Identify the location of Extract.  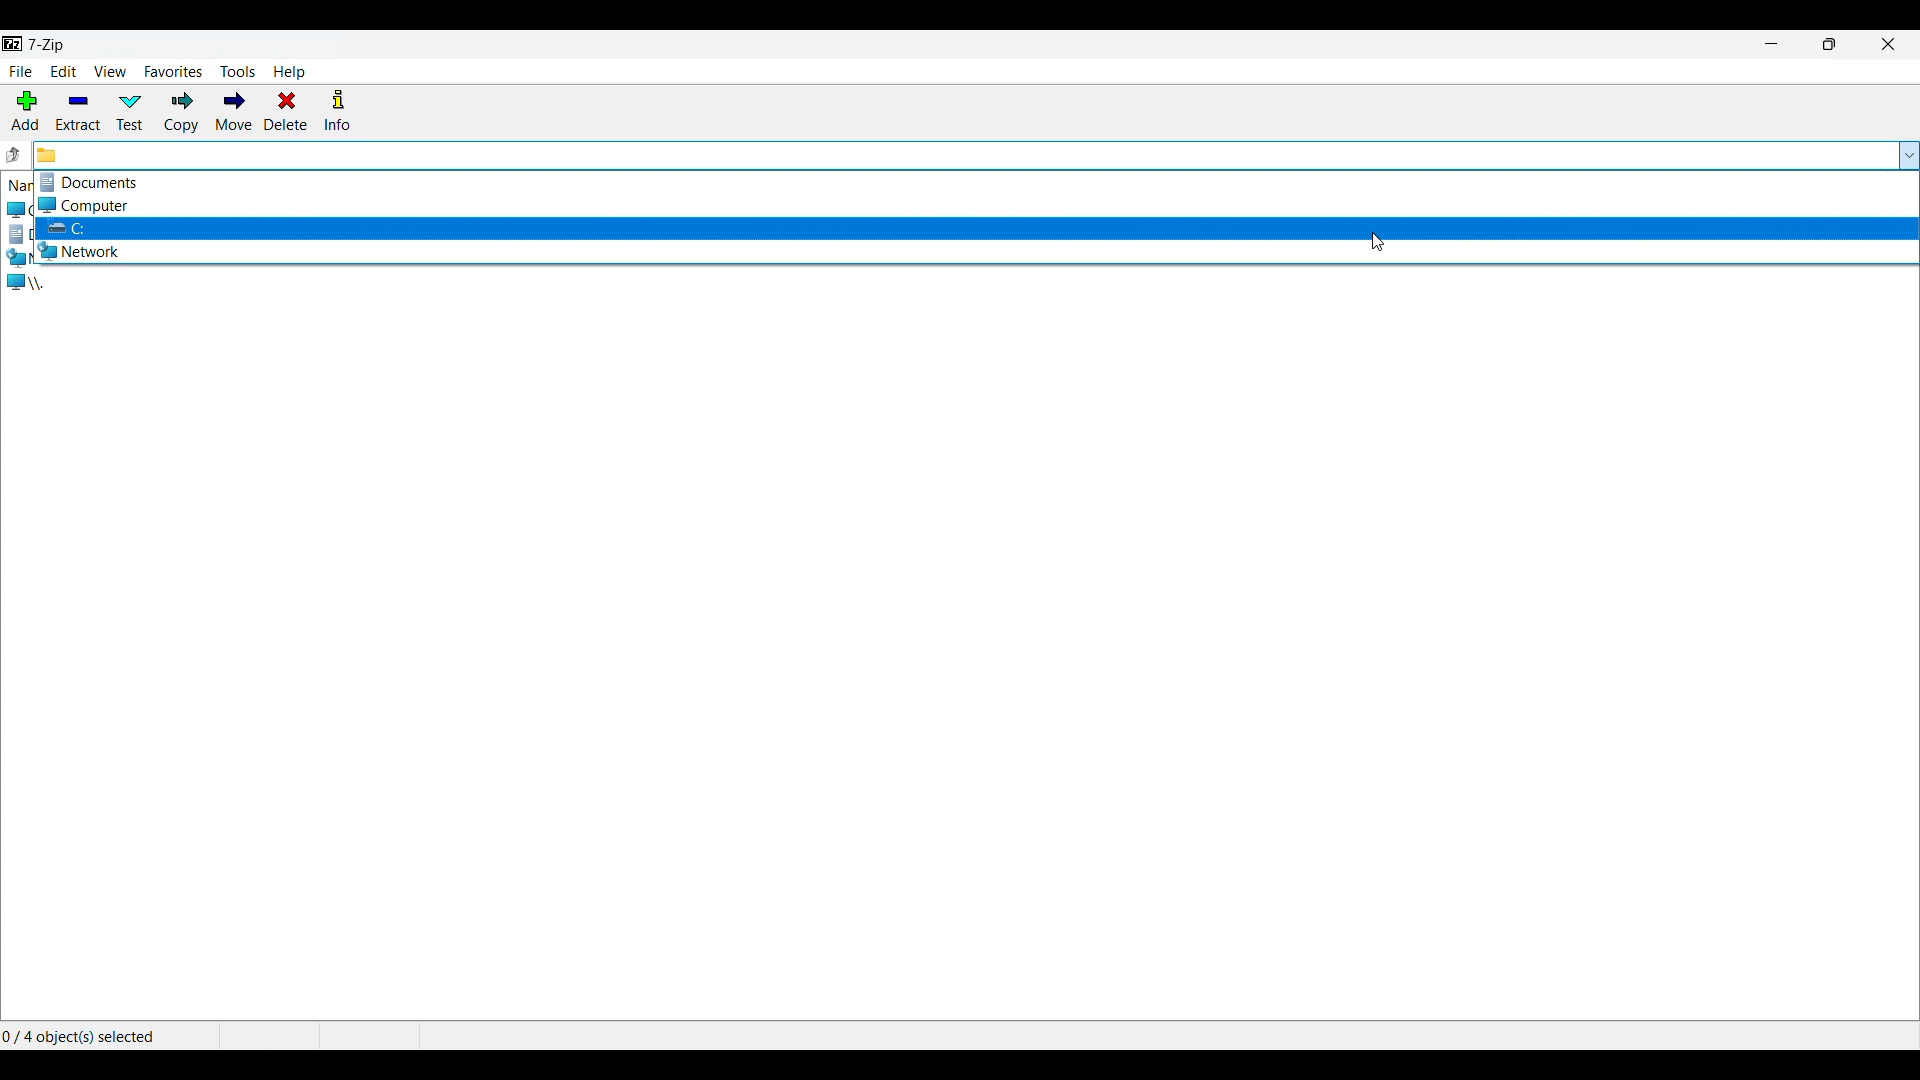
(79, 112).